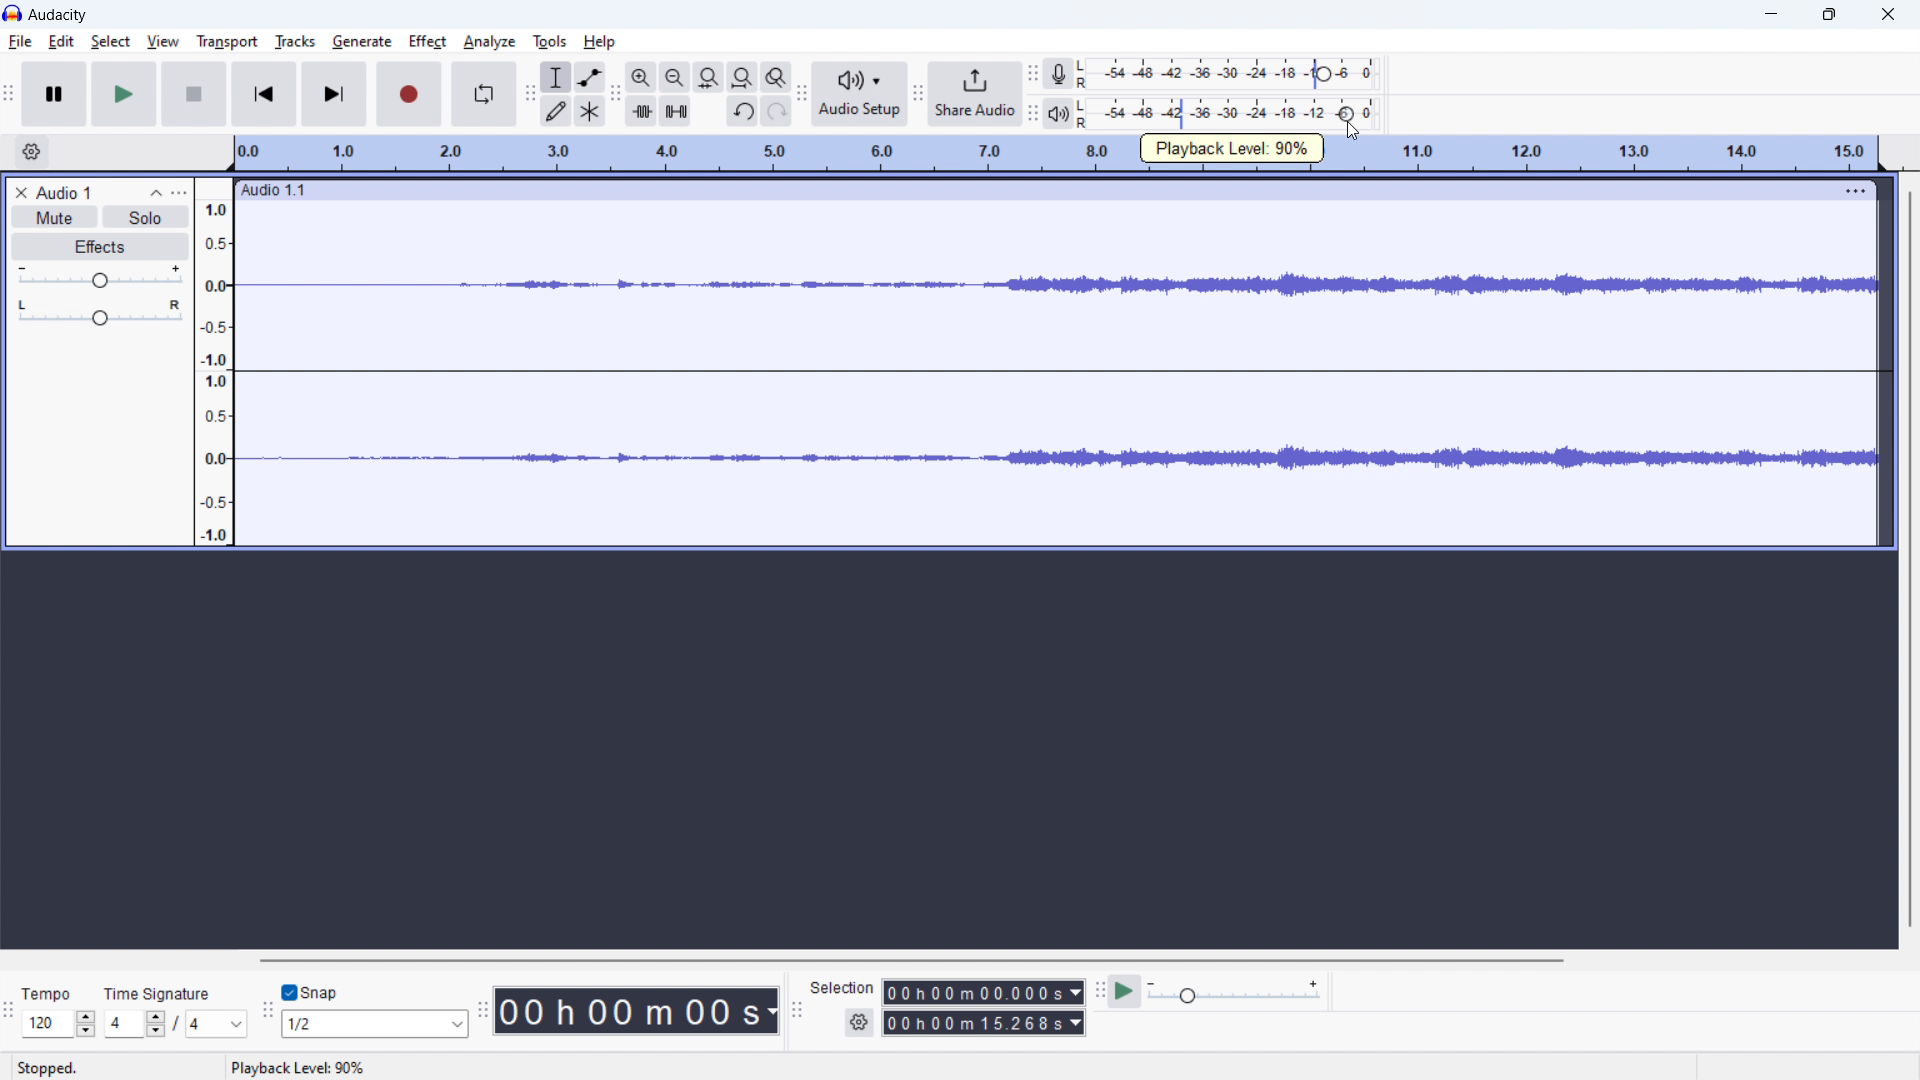 The height and width of the screenshot is (1080, 1920). Describe the element at coordinates (297, 1067) in the screenshot. I see `status` at that location.